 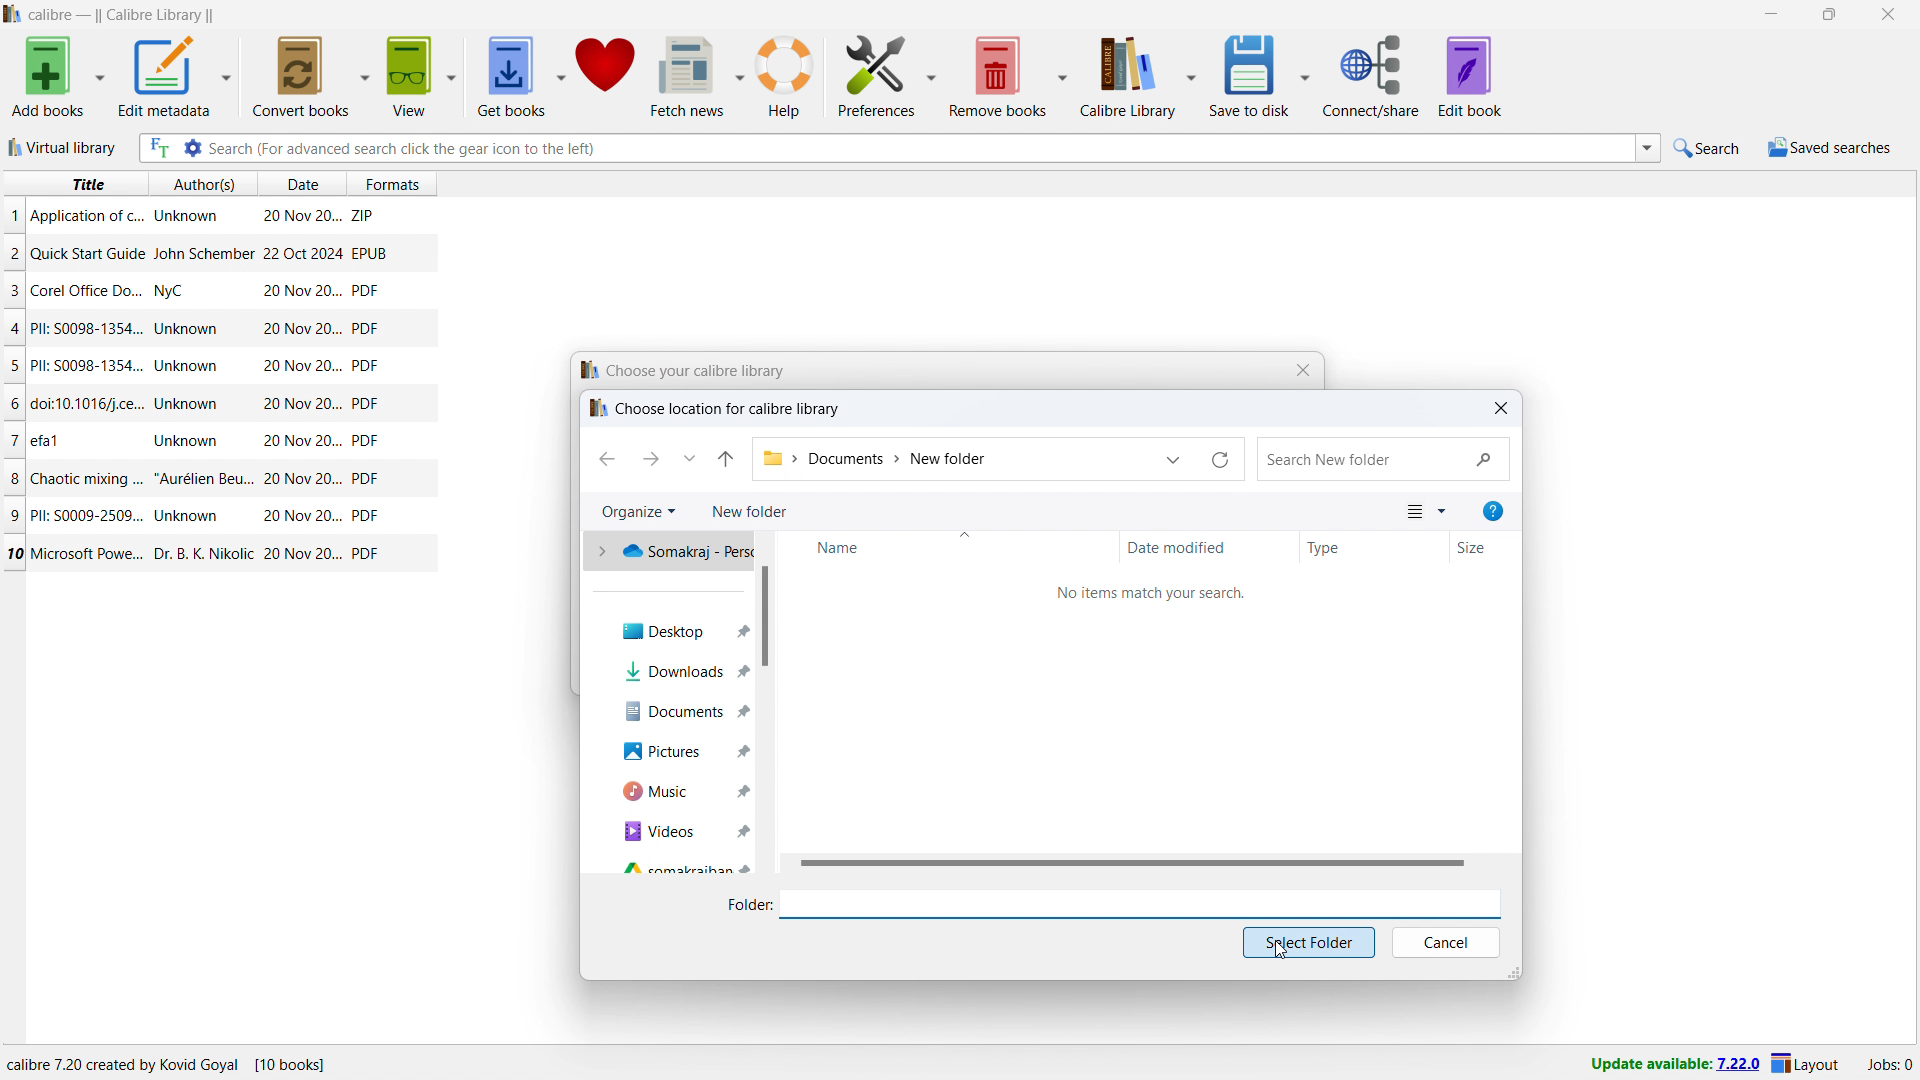 I want to click on 2, so click(x=14, y=256).